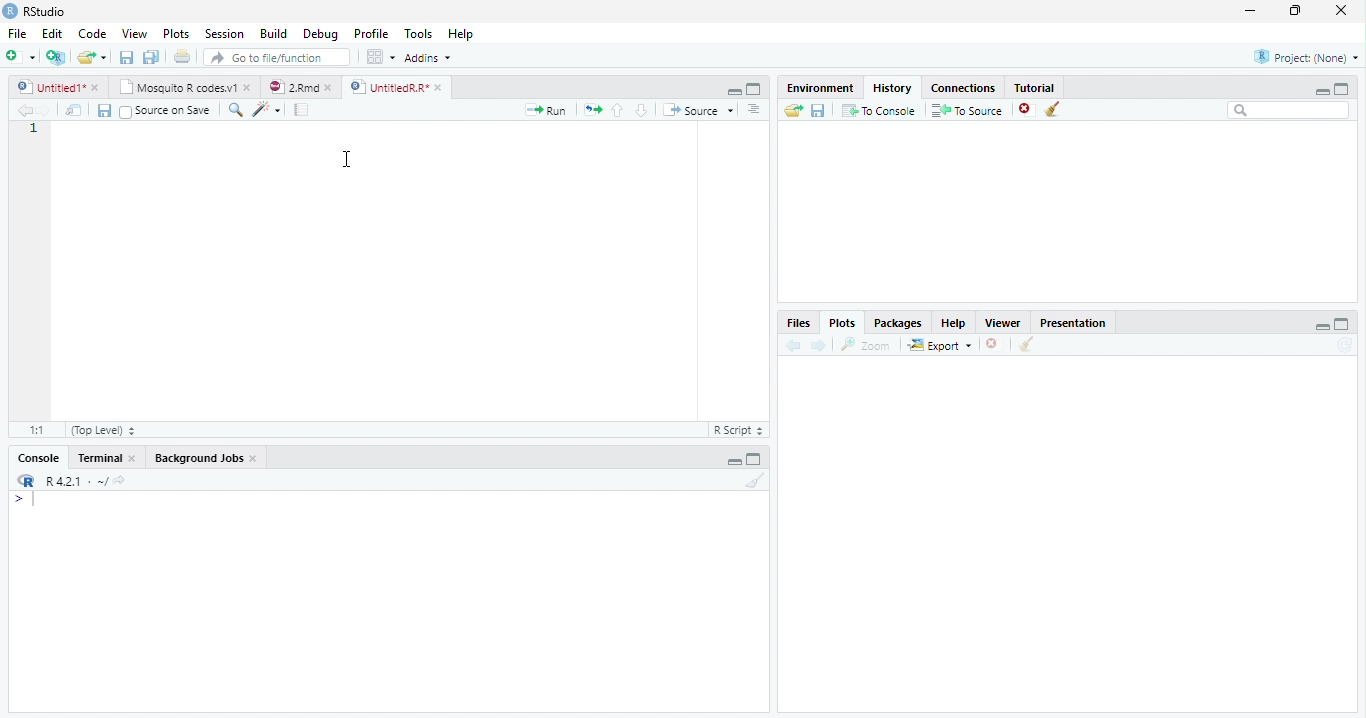 This screenshot has width=1366, height=718. I want to click on History, so click(893, 88).